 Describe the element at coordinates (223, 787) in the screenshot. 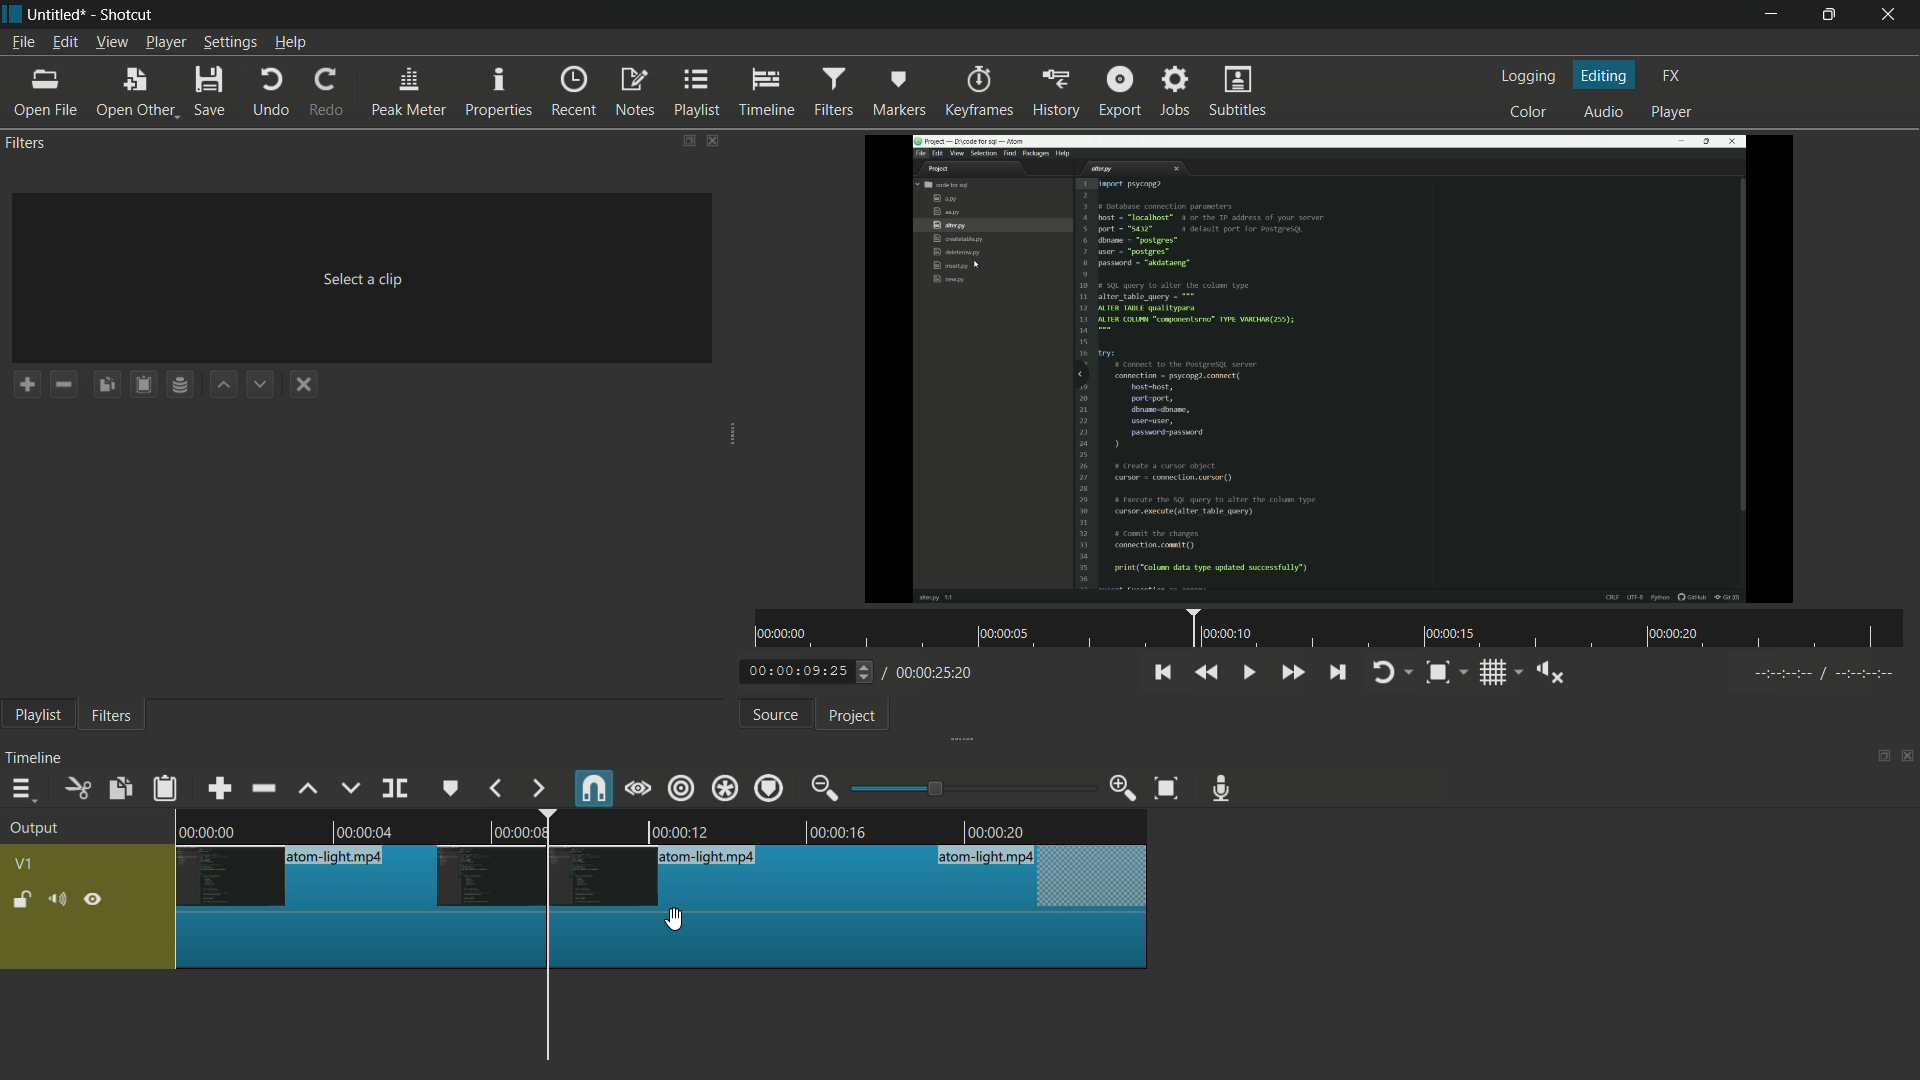

I see `append` at that location.